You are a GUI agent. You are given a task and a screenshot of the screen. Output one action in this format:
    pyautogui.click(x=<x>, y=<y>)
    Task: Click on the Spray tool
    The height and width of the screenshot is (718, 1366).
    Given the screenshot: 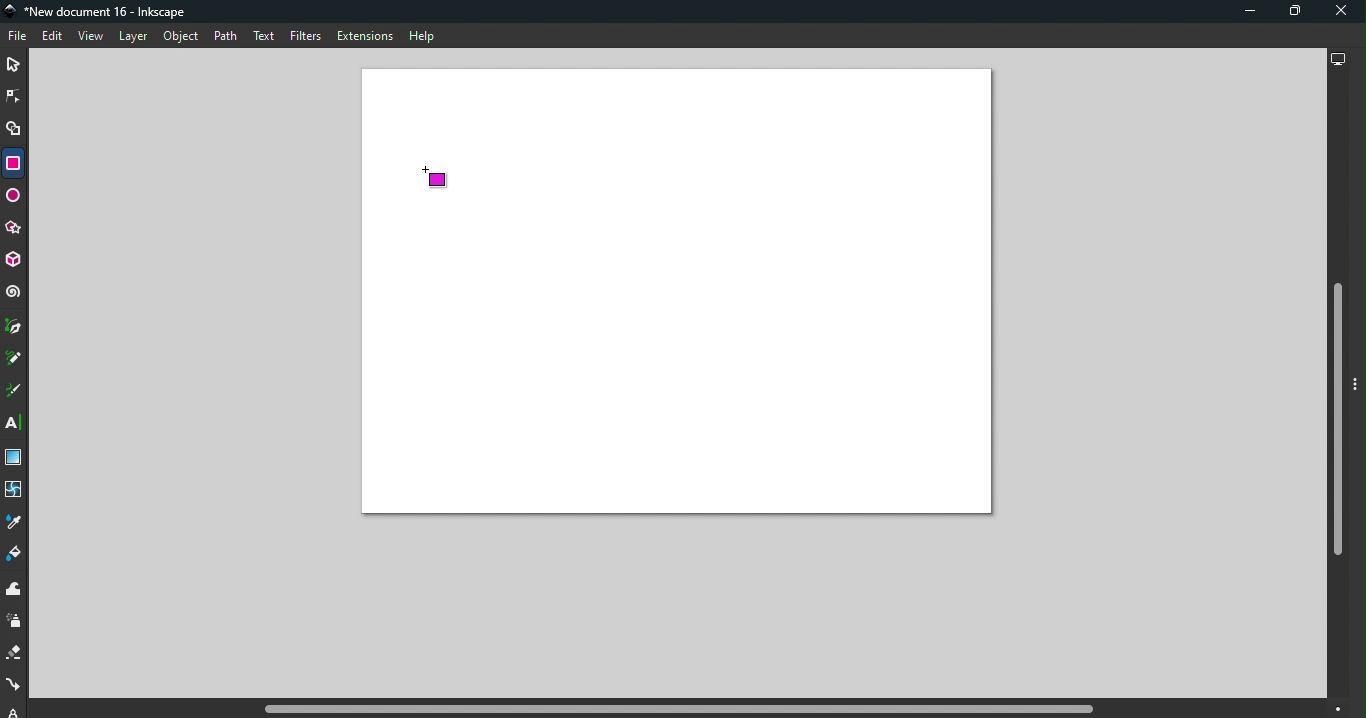 What is the action you would take?
    pyautogui.click(x=17, y=622)
    